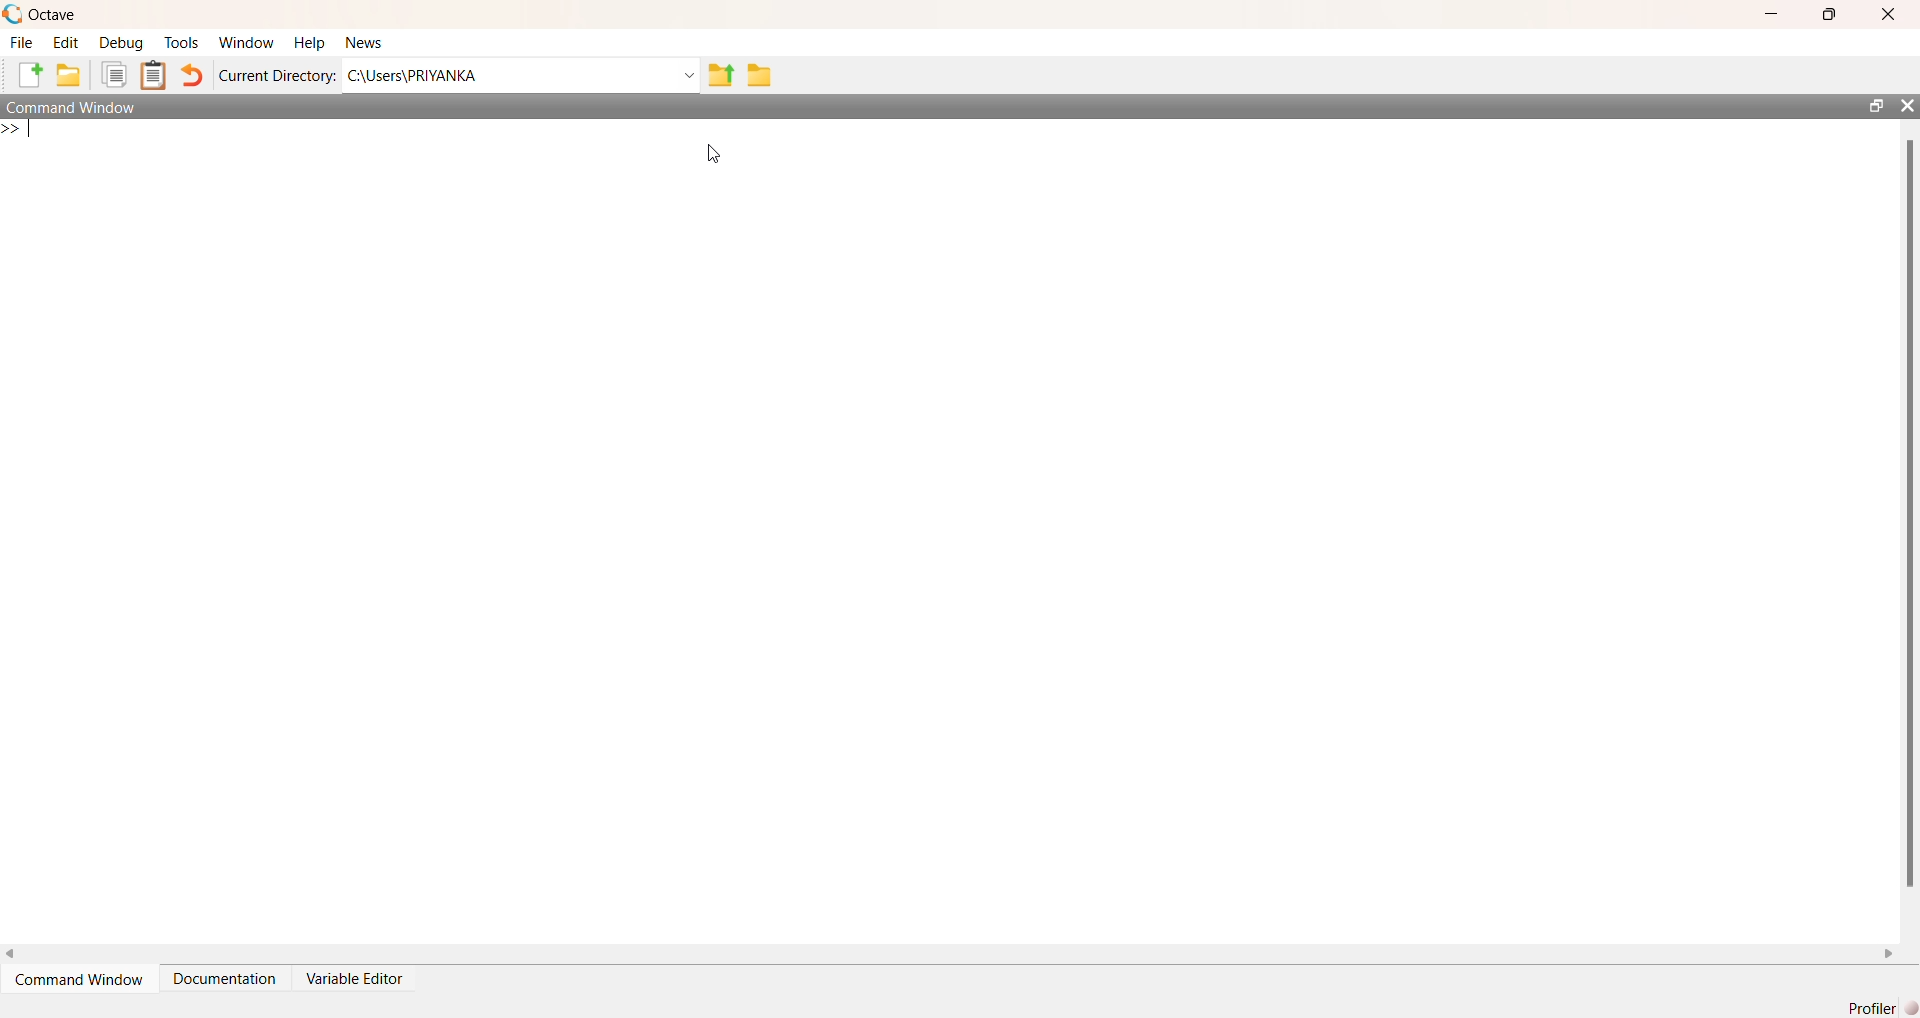  What do you see at coordinates (22, 42) in the screenshot?
I see `file` at bounding box center [22, 42].